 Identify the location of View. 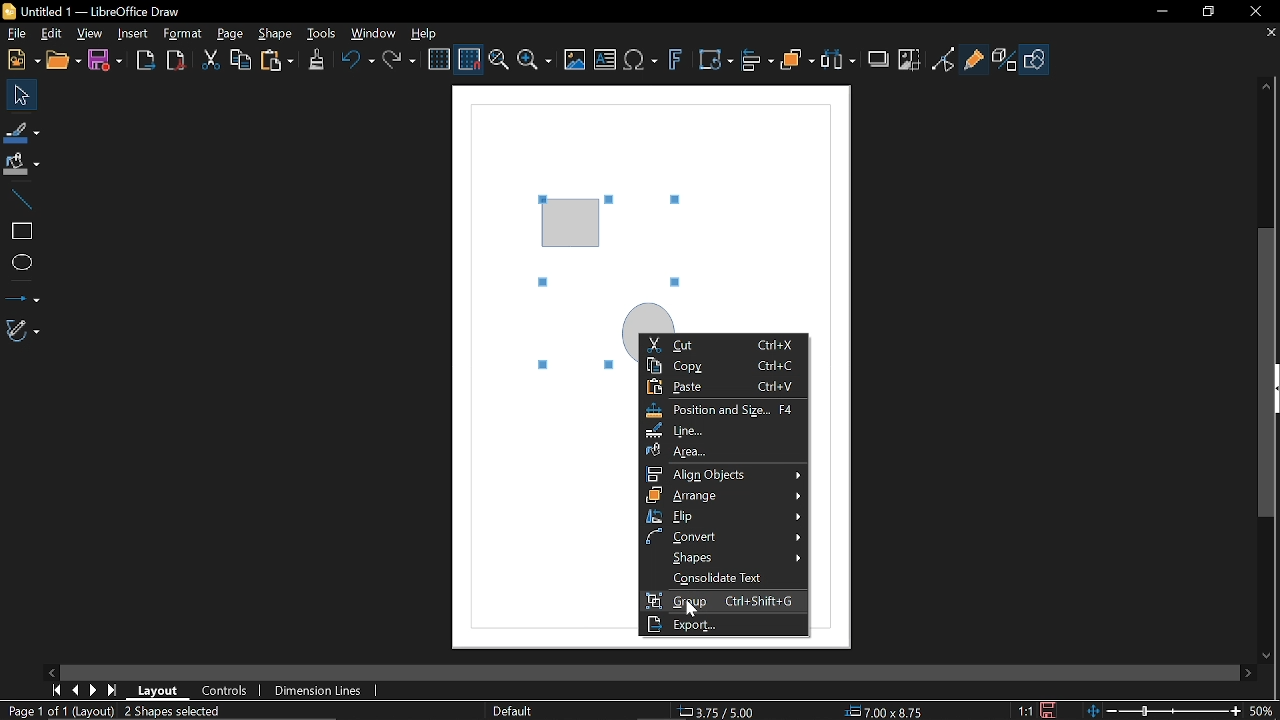
(89, 34).